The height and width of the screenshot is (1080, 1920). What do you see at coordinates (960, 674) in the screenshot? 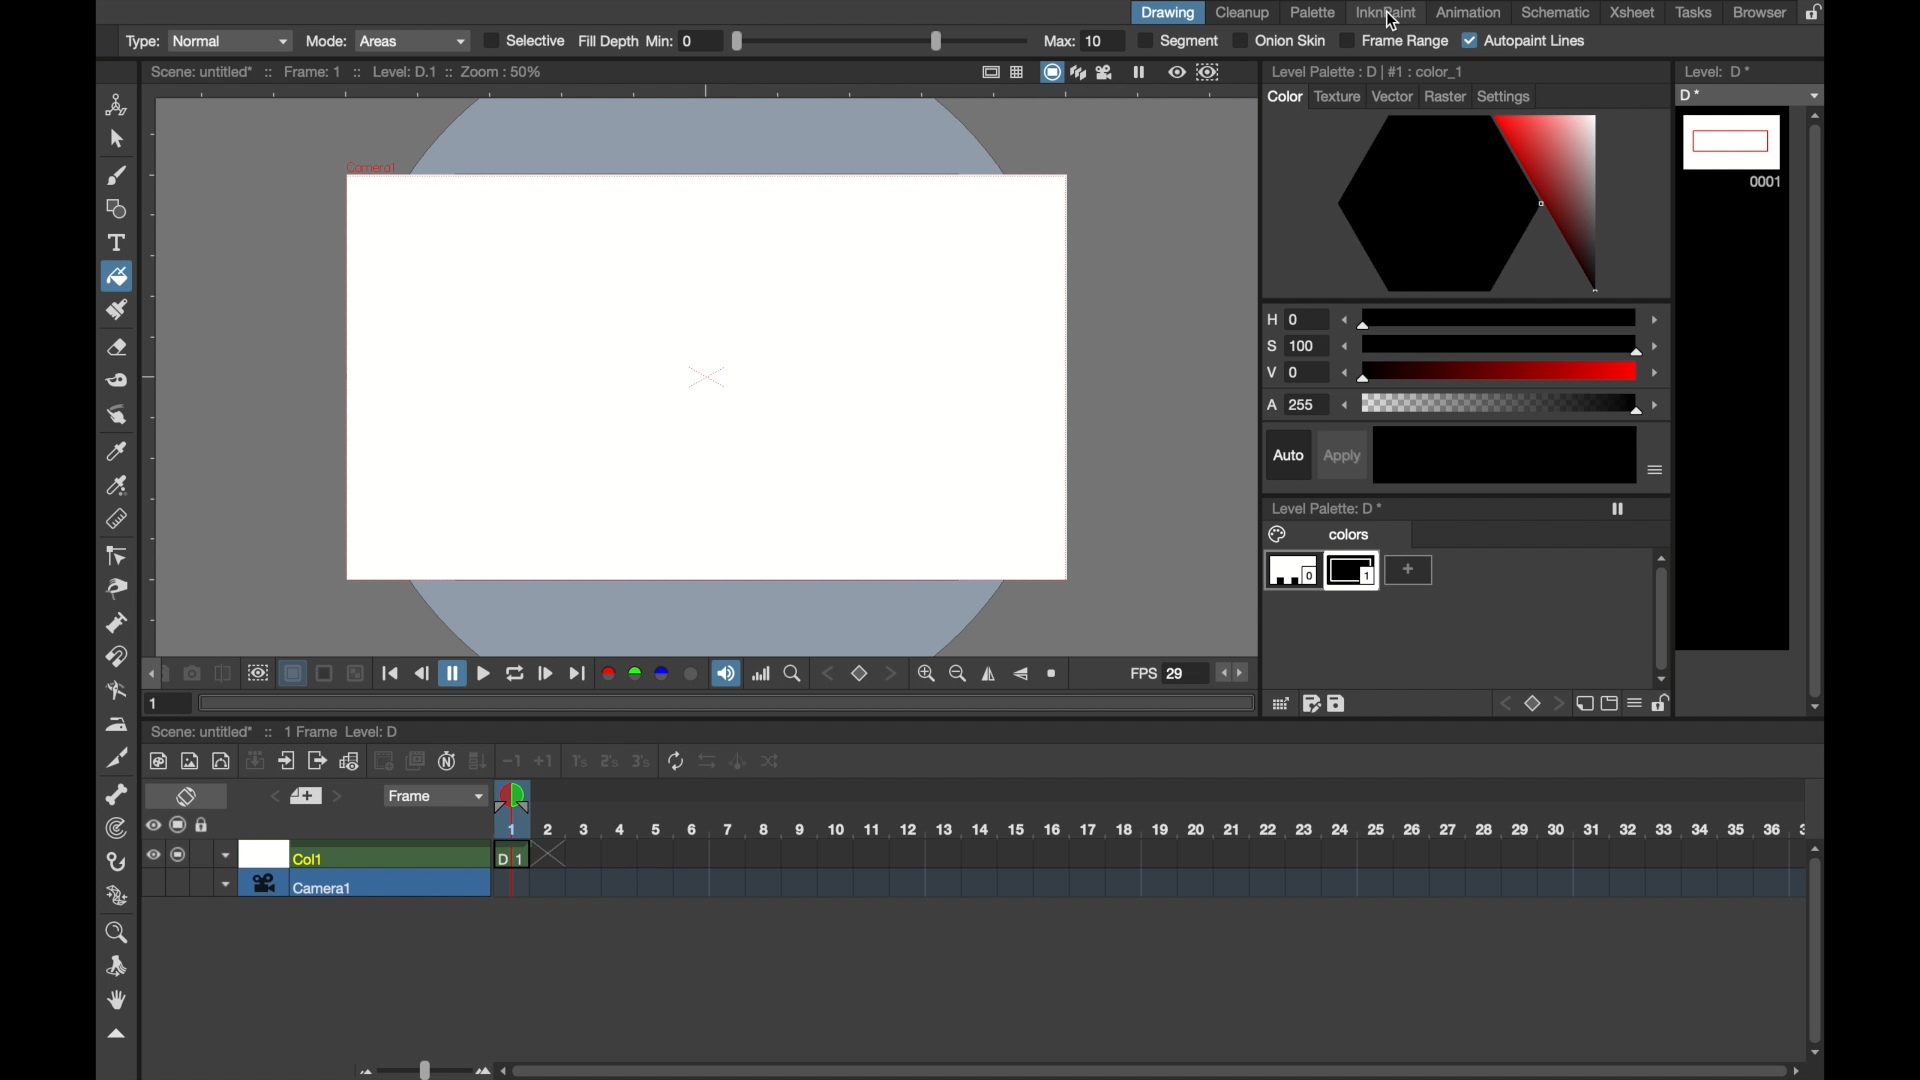
I see `zoom out` at bounding box center [960, 674].